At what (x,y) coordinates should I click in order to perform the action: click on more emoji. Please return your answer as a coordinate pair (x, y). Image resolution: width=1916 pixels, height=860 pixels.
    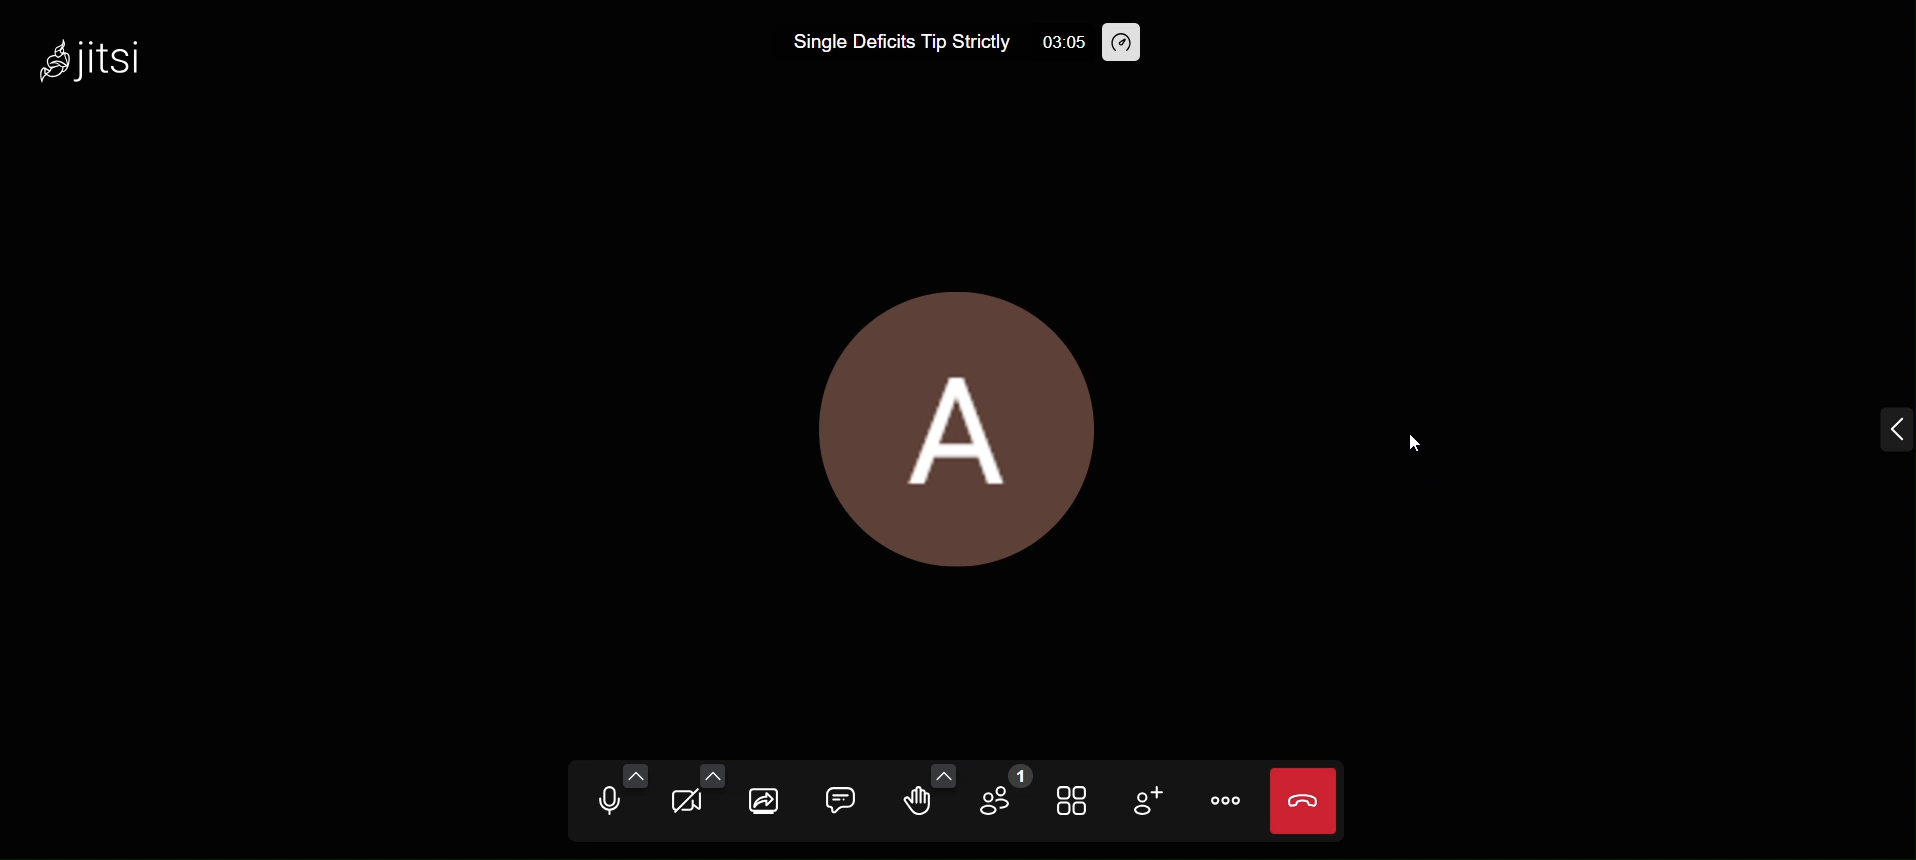
    Looking at the image, I should click on (938, 773).